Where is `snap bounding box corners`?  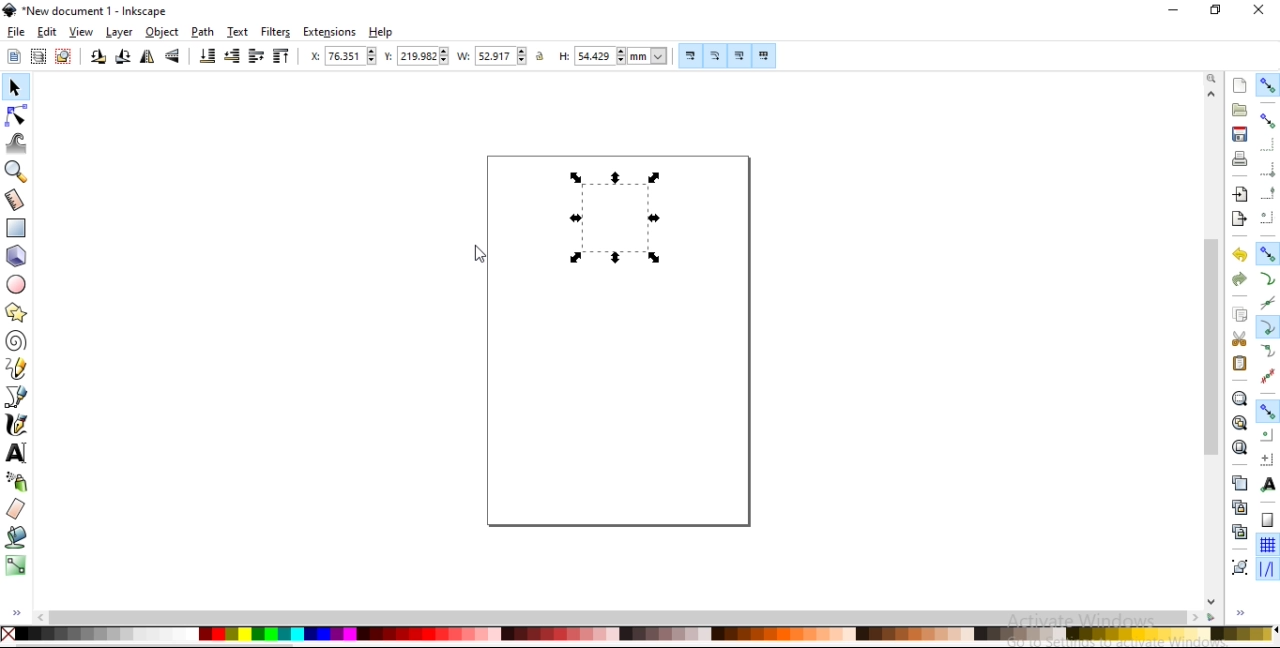
snap bounding box corners is located at coordinates (1267, 170).